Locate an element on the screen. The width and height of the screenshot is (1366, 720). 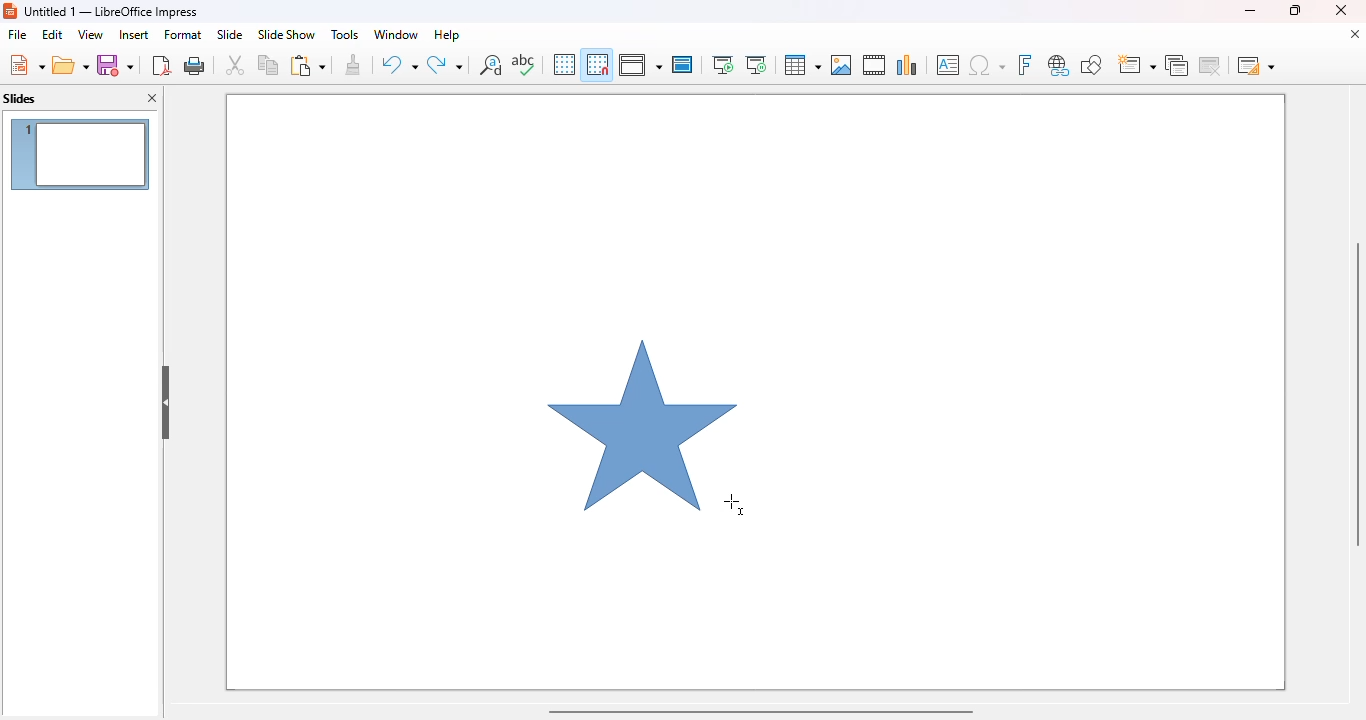
insert chart is located at coordinates (907, 64).